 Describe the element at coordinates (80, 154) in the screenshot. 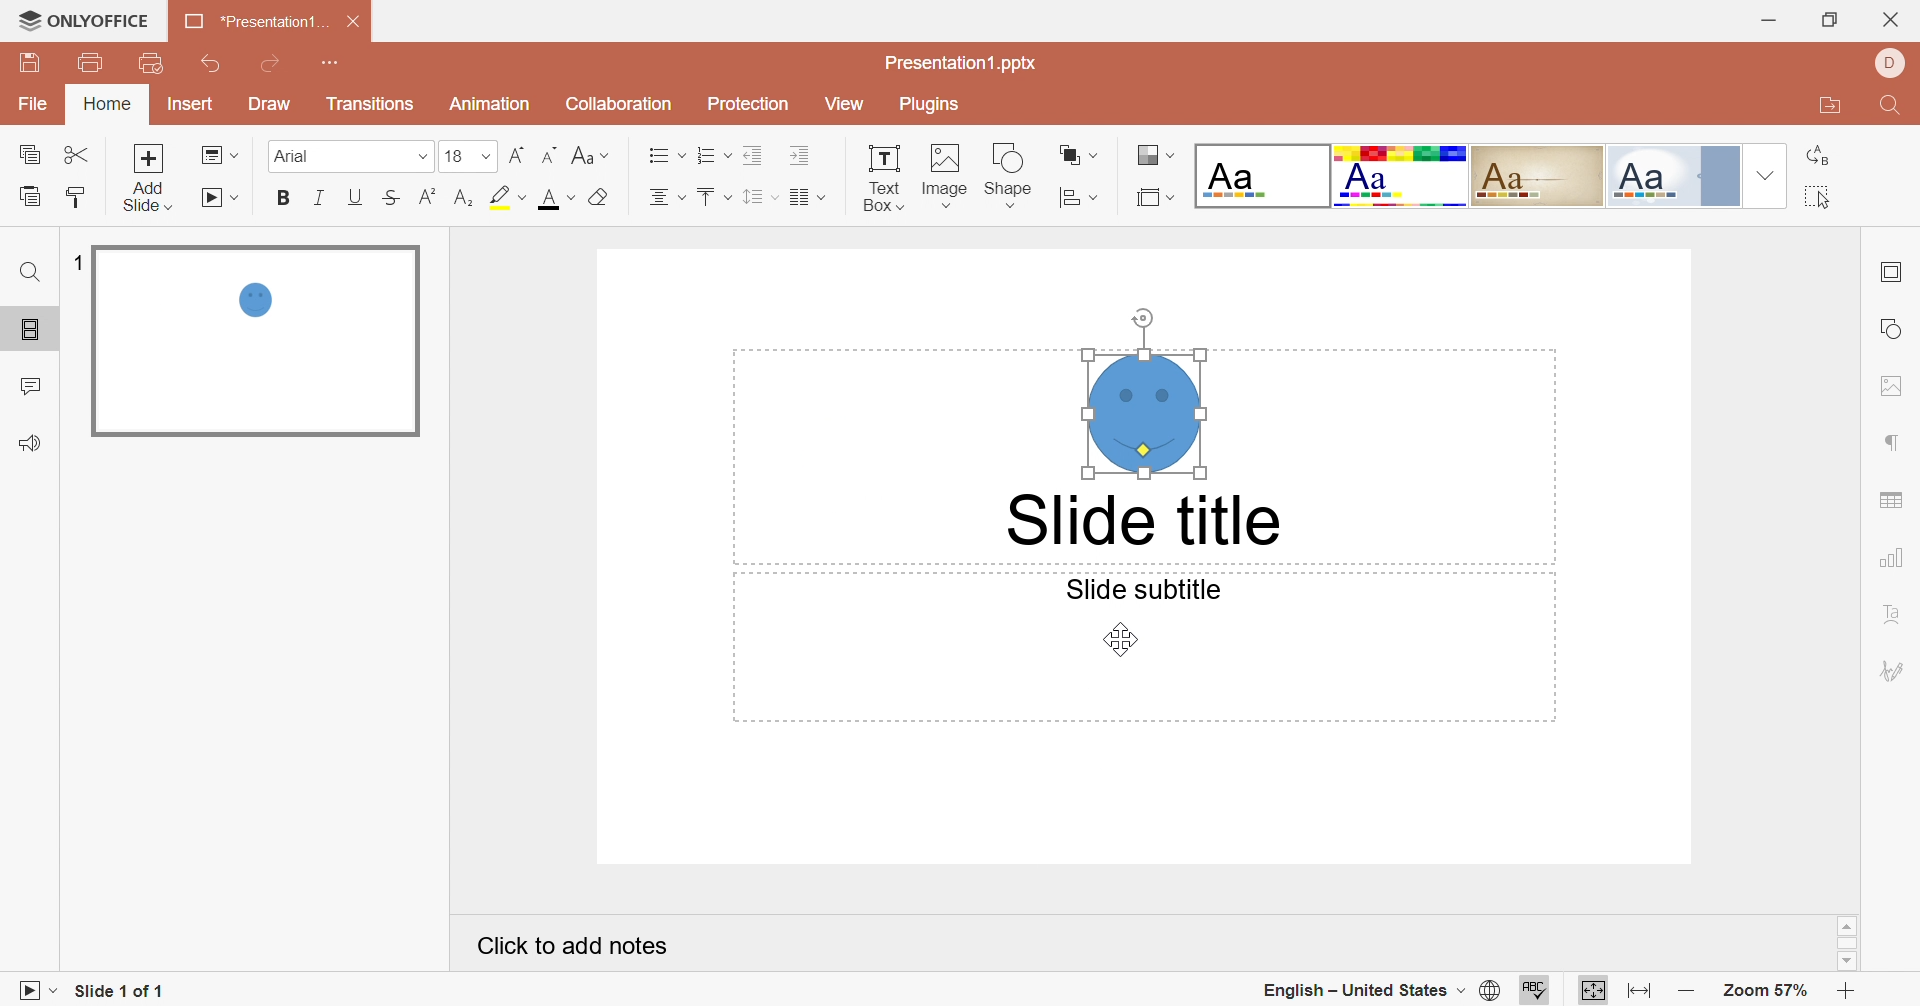

I see `Cut` at that location.